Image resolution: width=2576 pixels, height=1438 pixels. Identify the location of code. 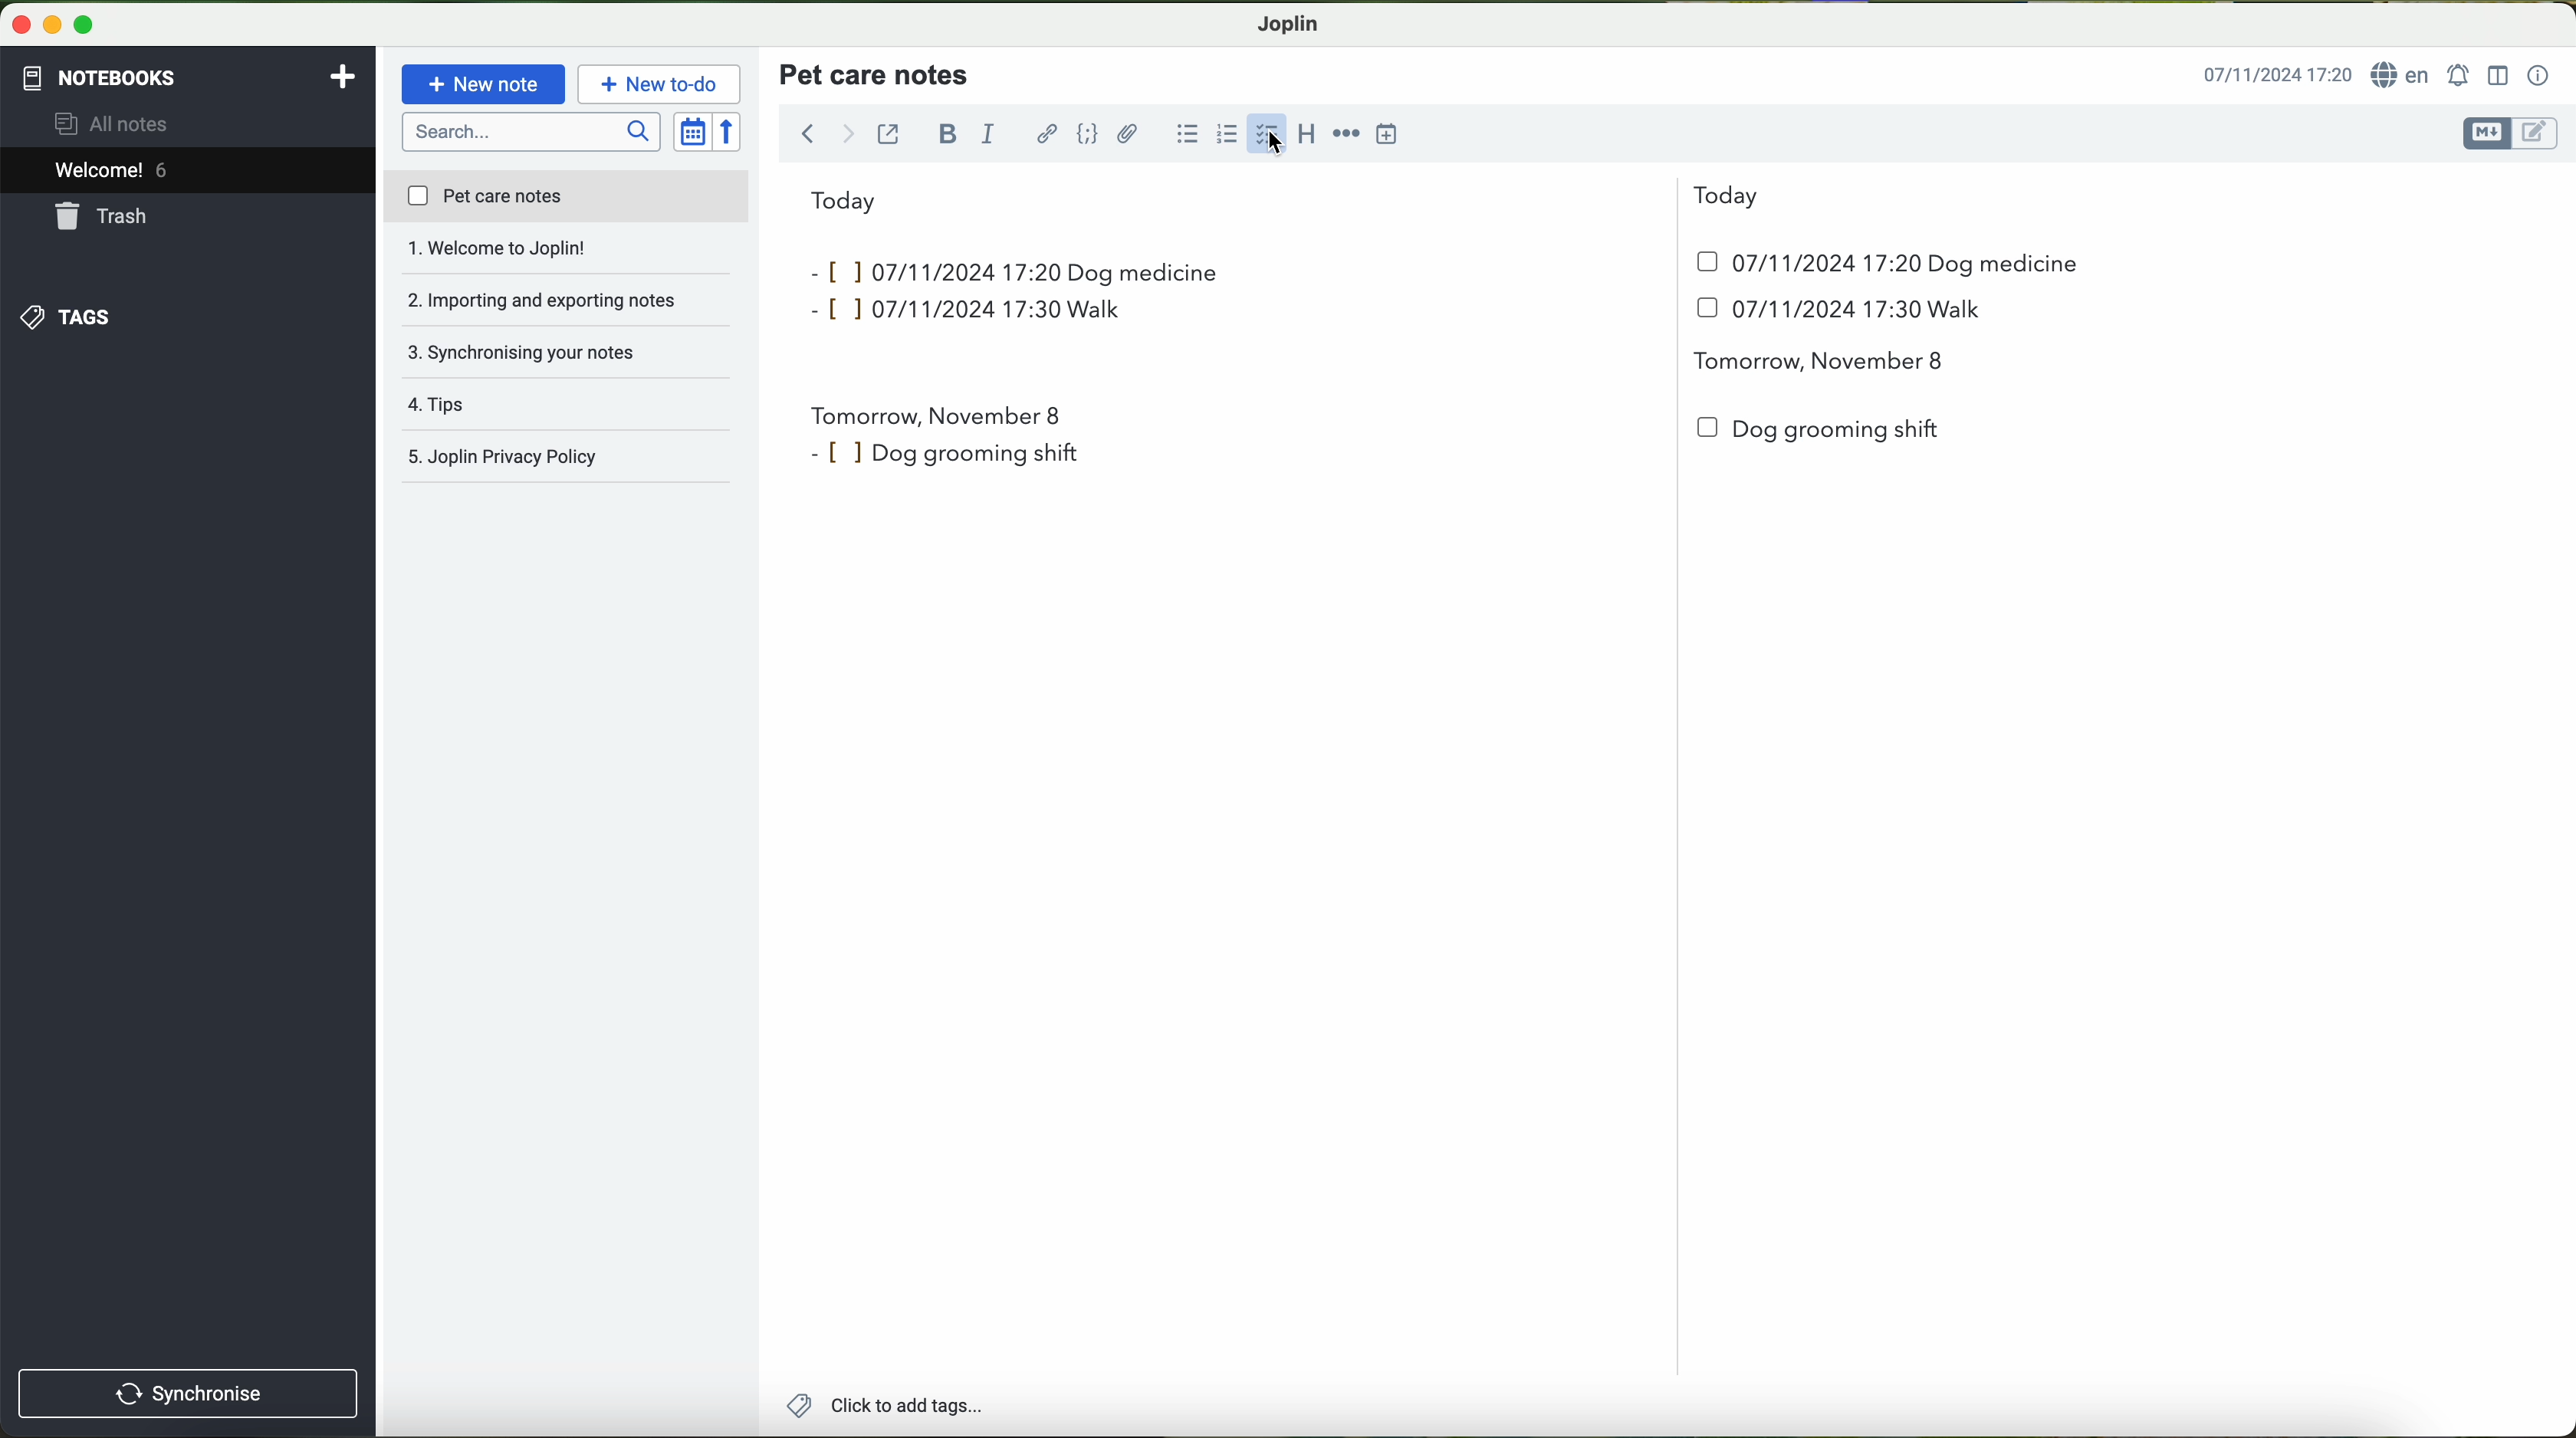
(1087, 133).